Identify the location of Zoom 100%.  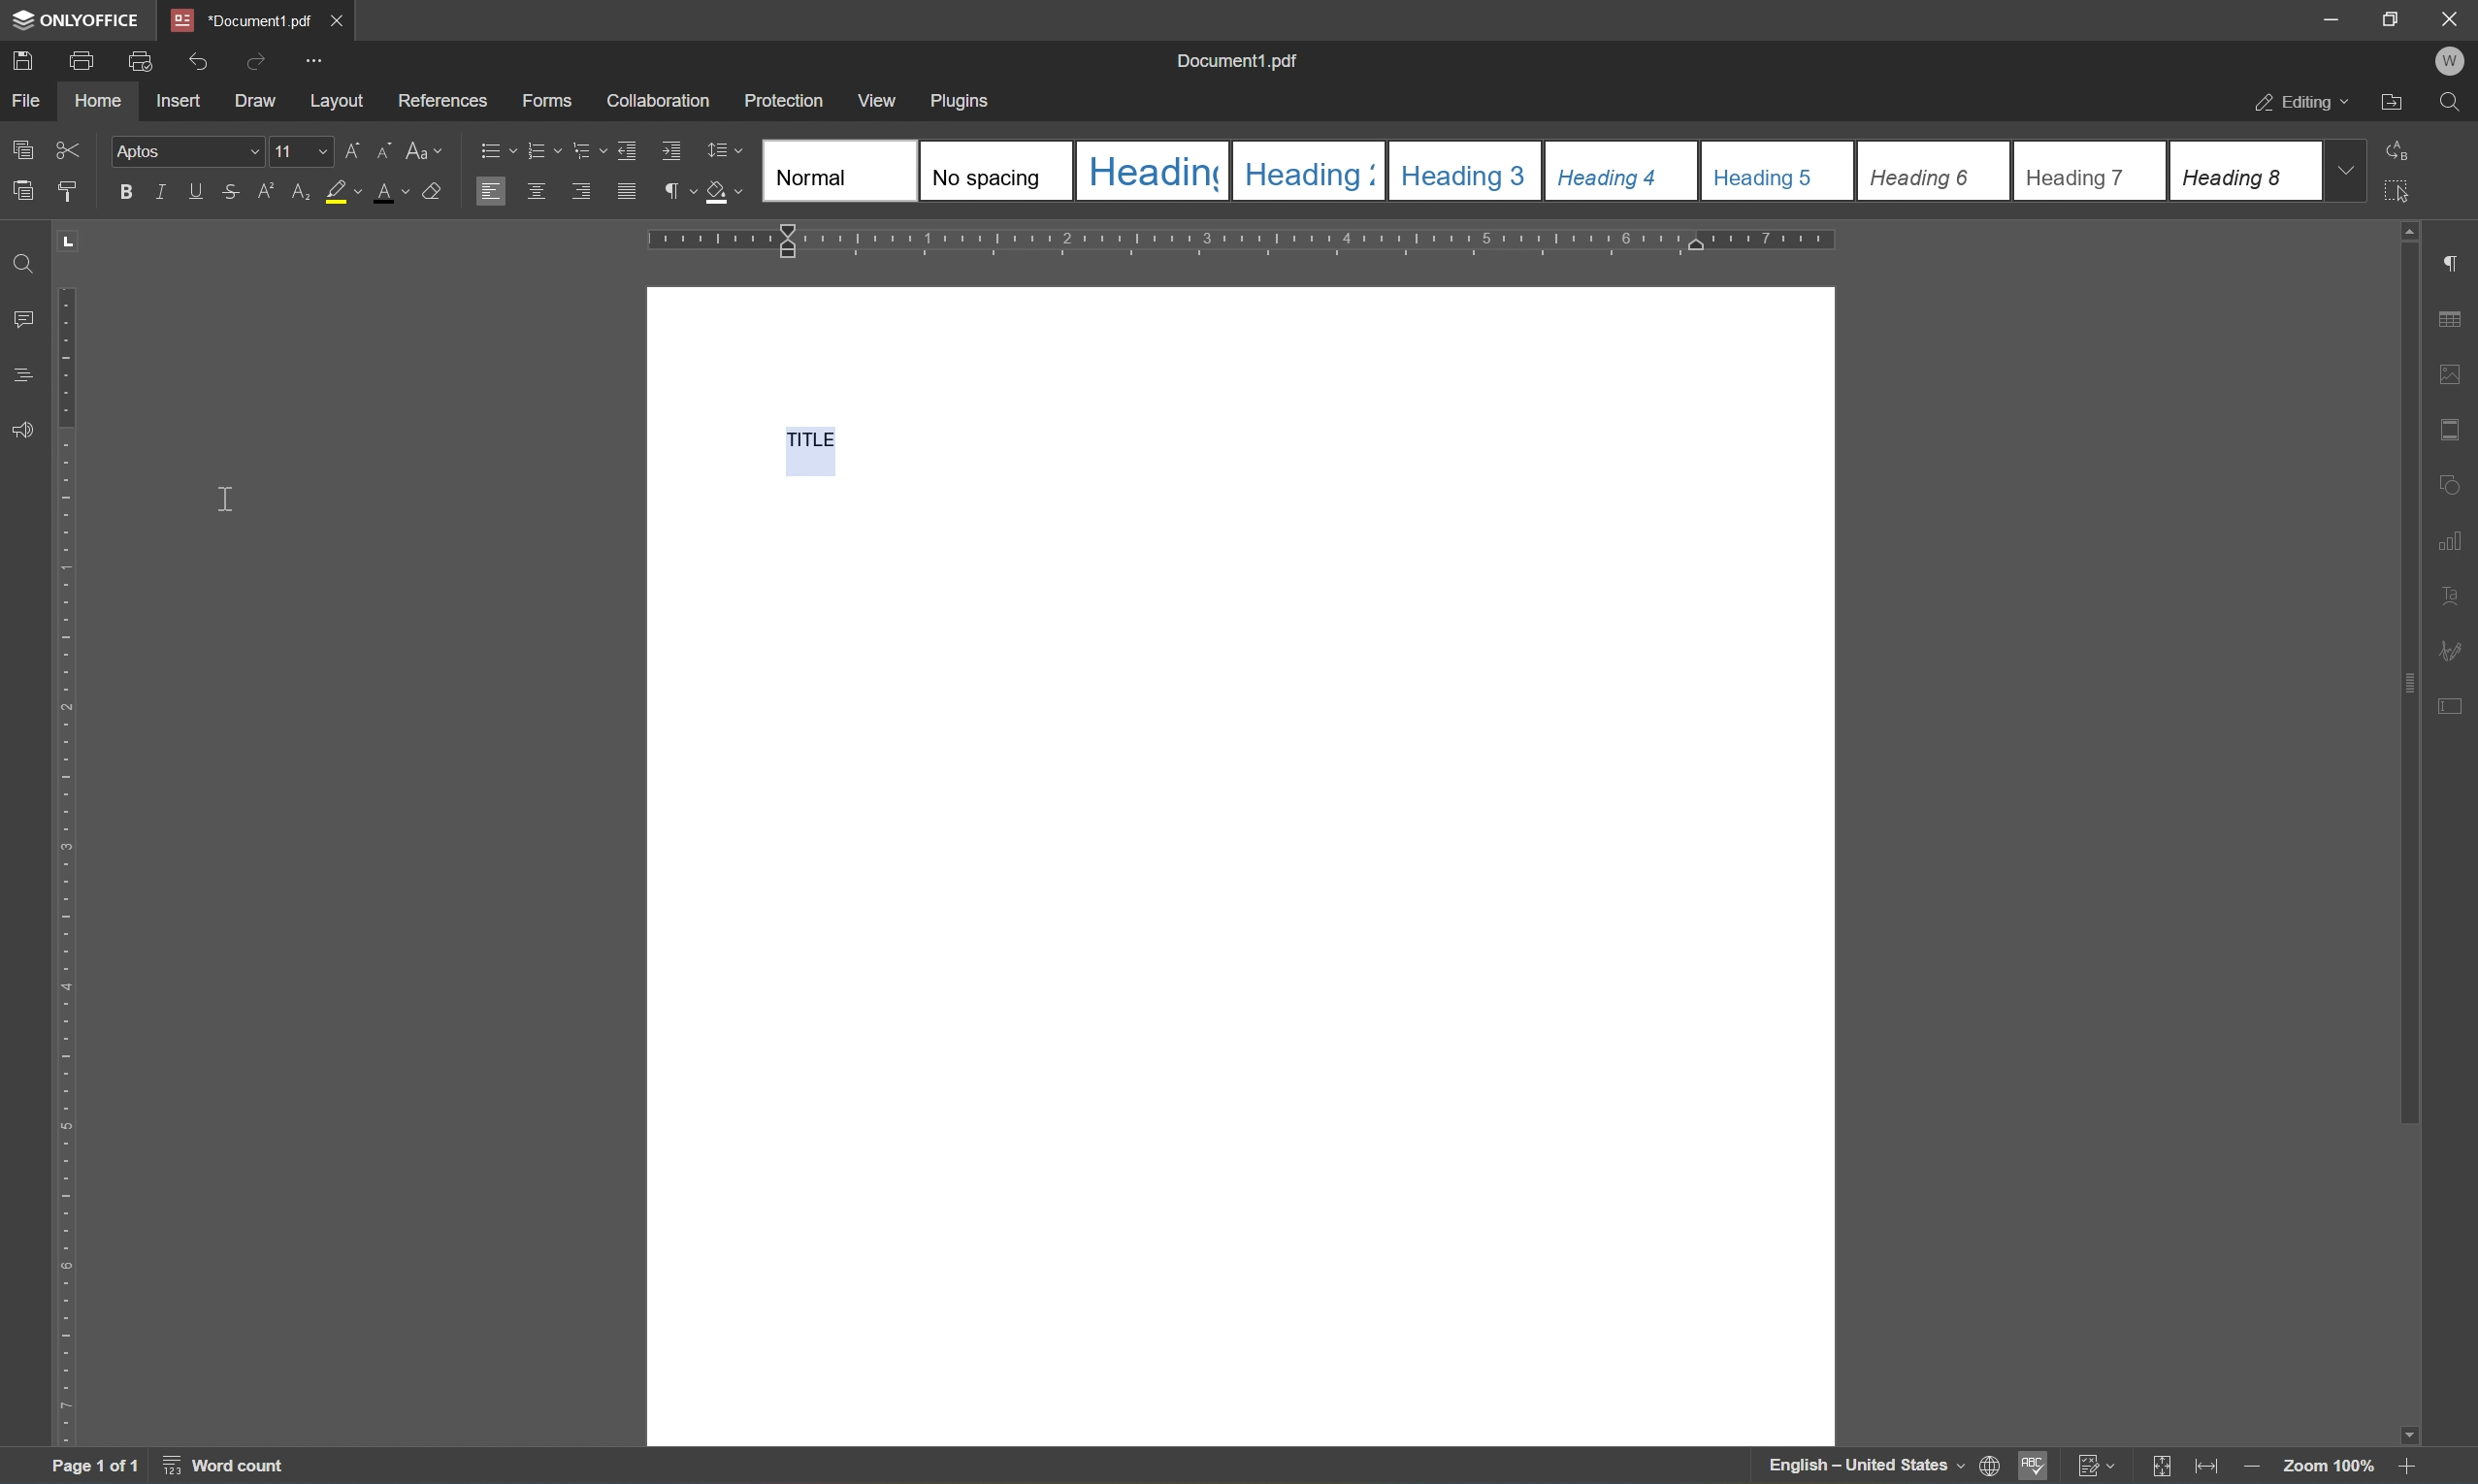
(2331, 1468).